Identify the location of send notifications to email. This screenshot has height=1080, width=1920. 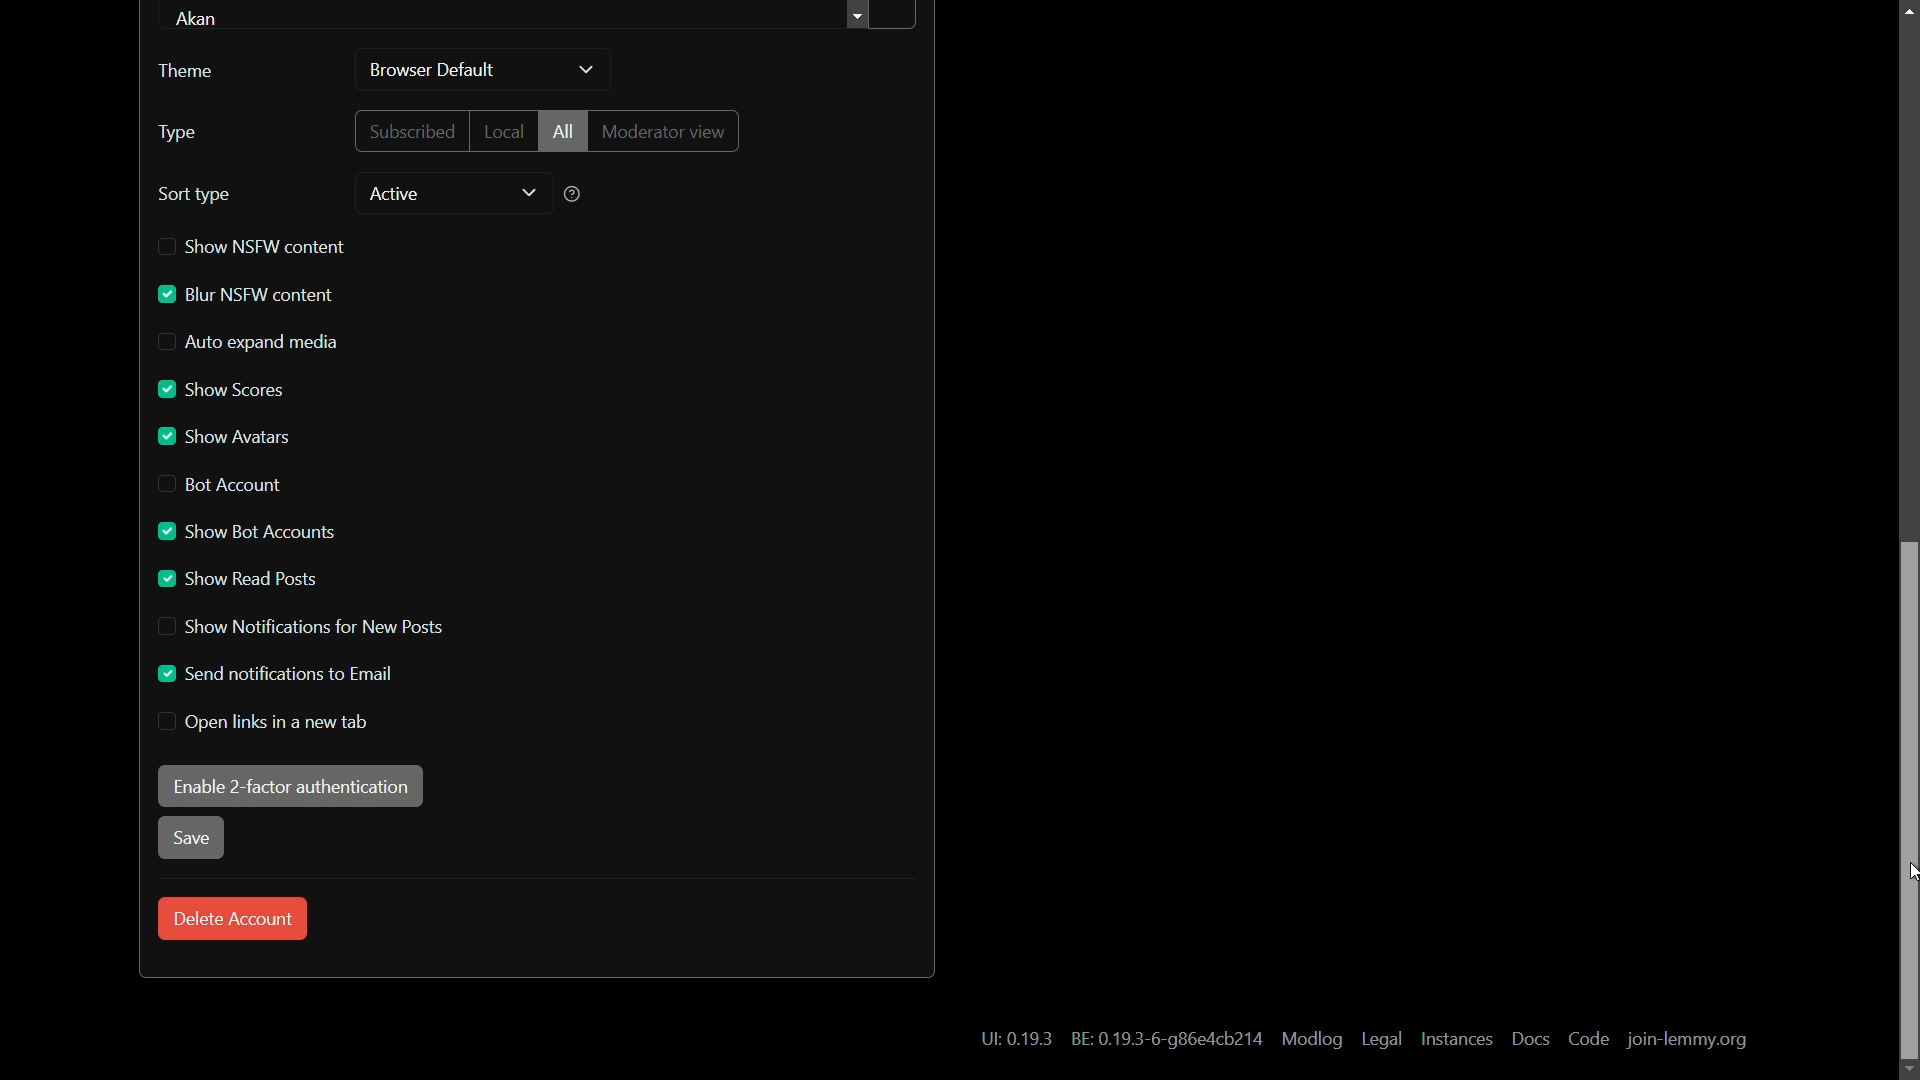
(272, 673).